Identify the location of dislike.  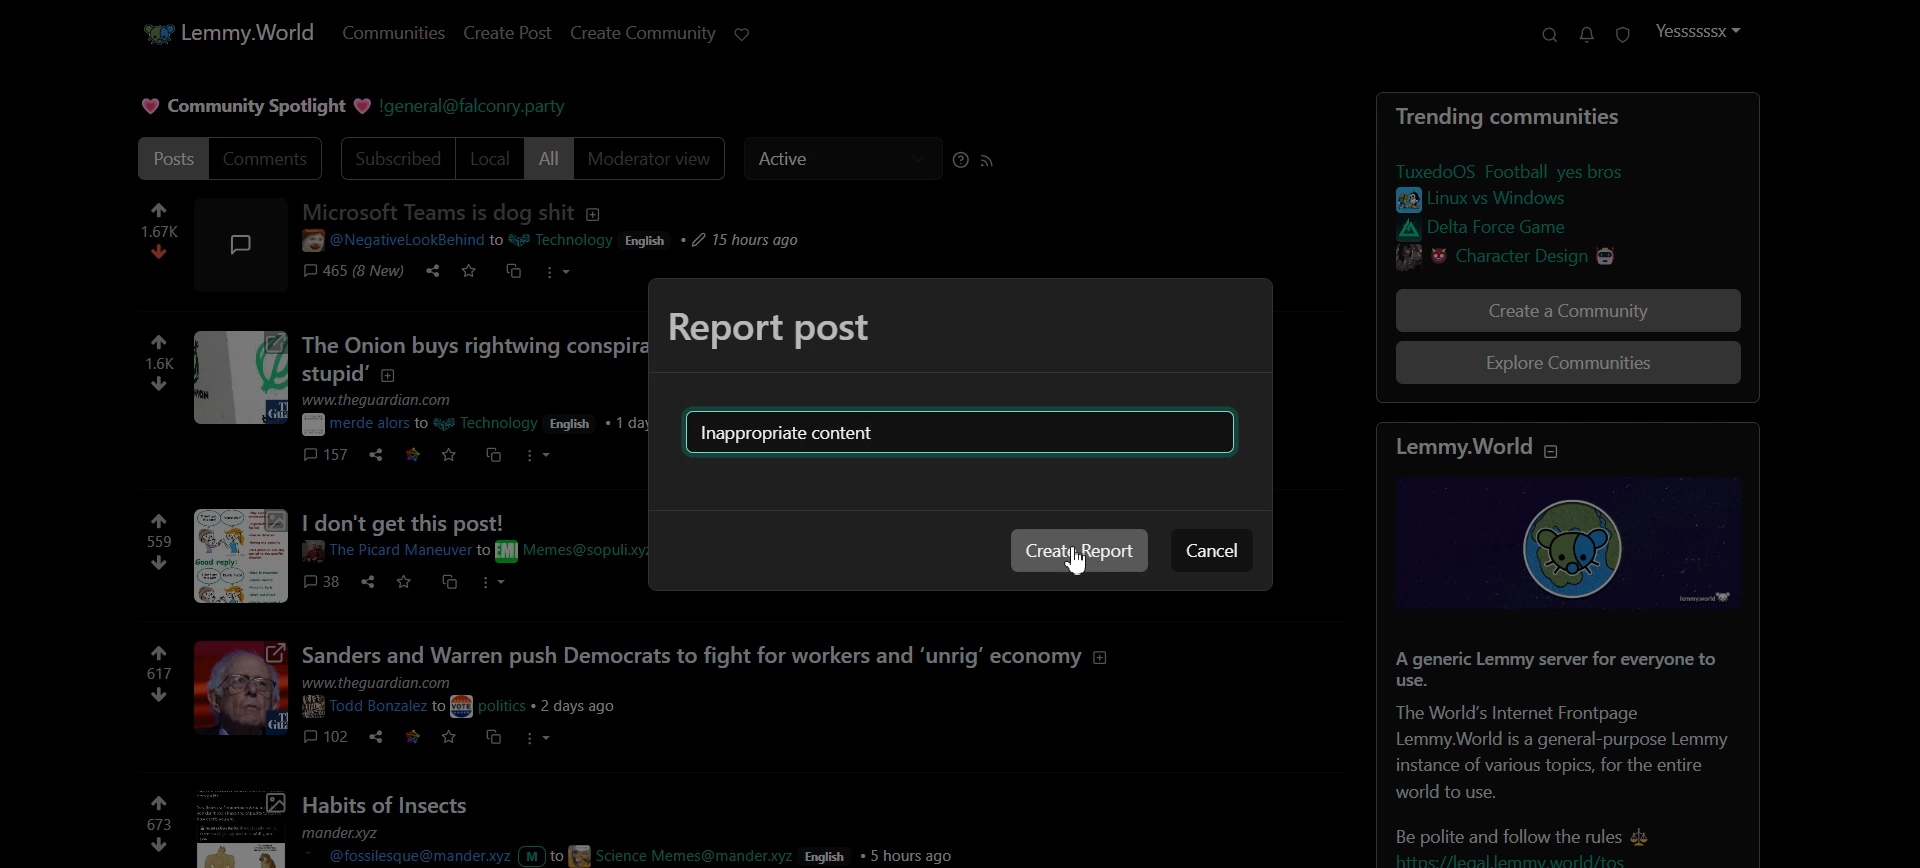
(161, 562).